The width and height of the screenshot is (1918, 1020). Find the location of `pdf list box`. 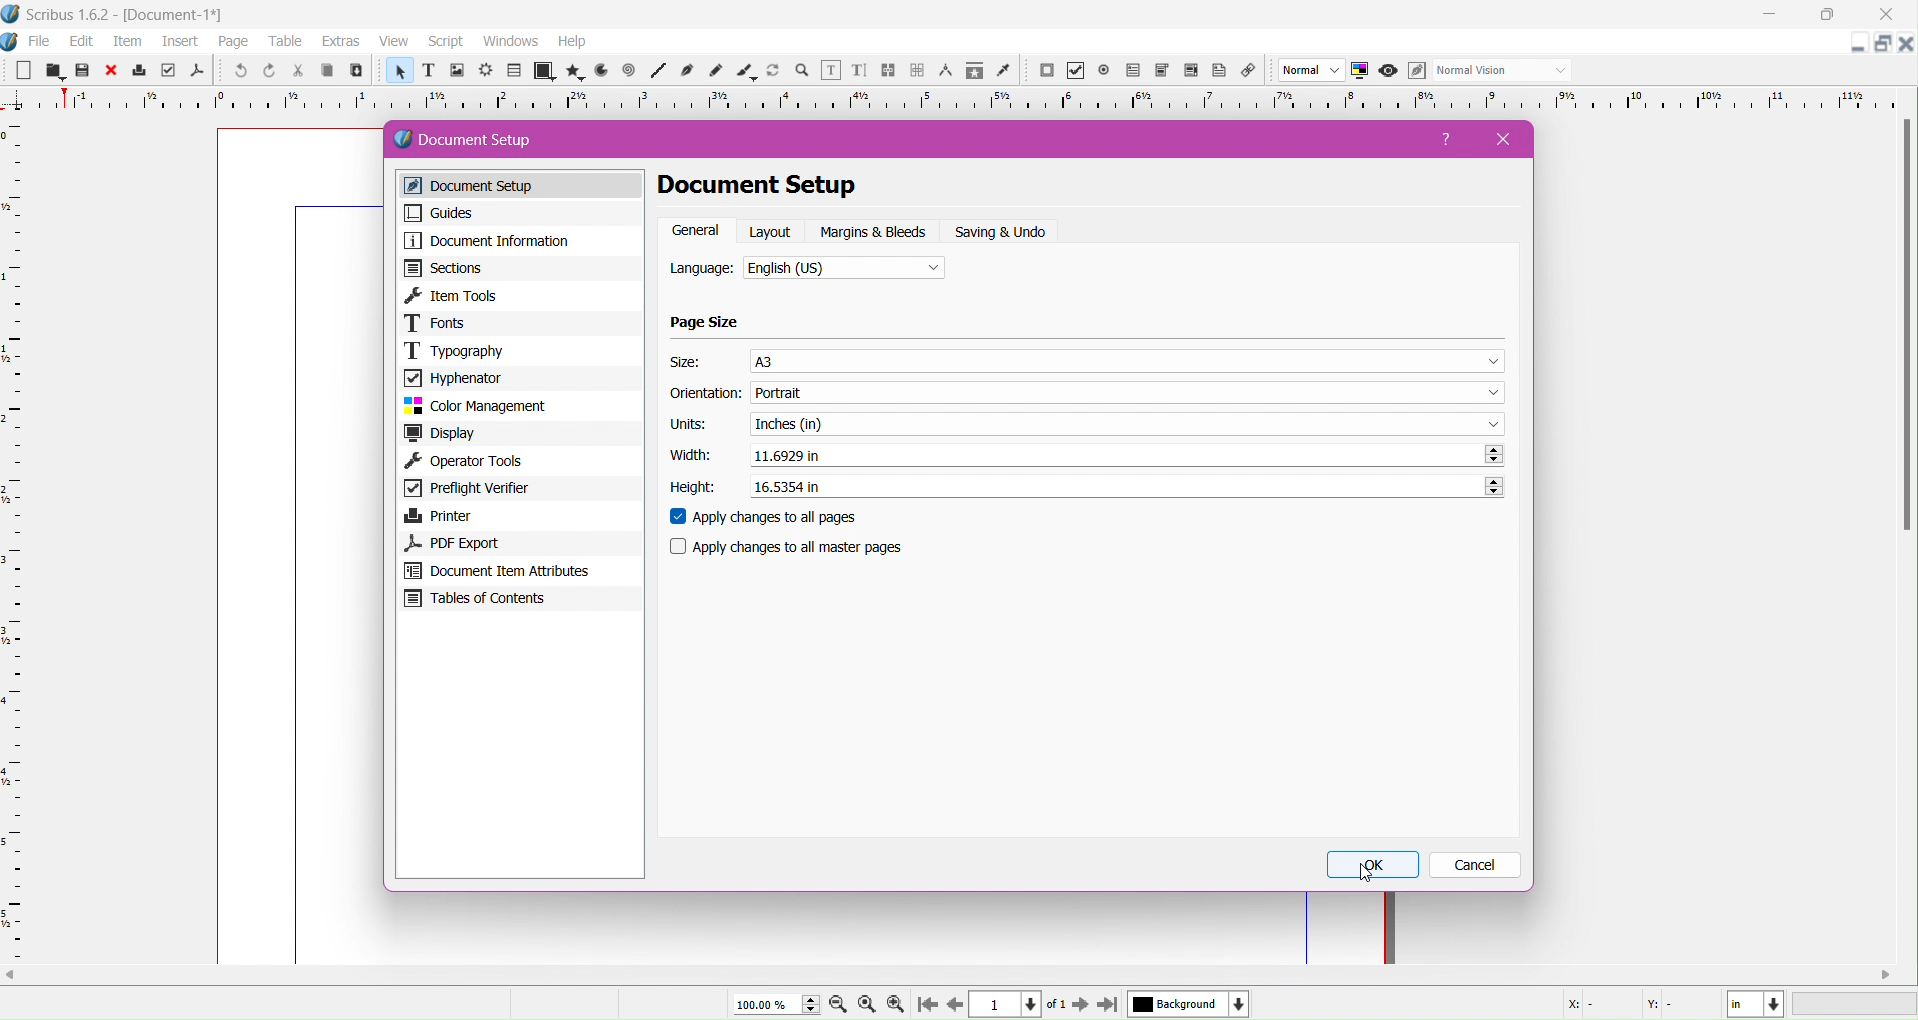

pdf list box is located at coordinates (1162, 71).